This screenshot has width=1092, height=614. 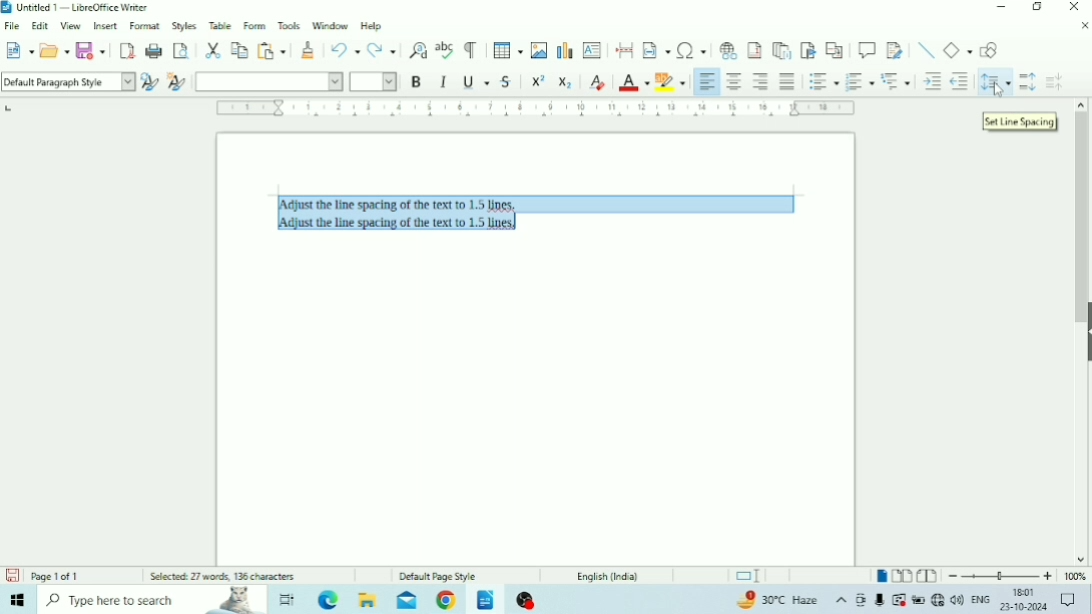 I want to click on Cursor, so click(x=999, y=90).